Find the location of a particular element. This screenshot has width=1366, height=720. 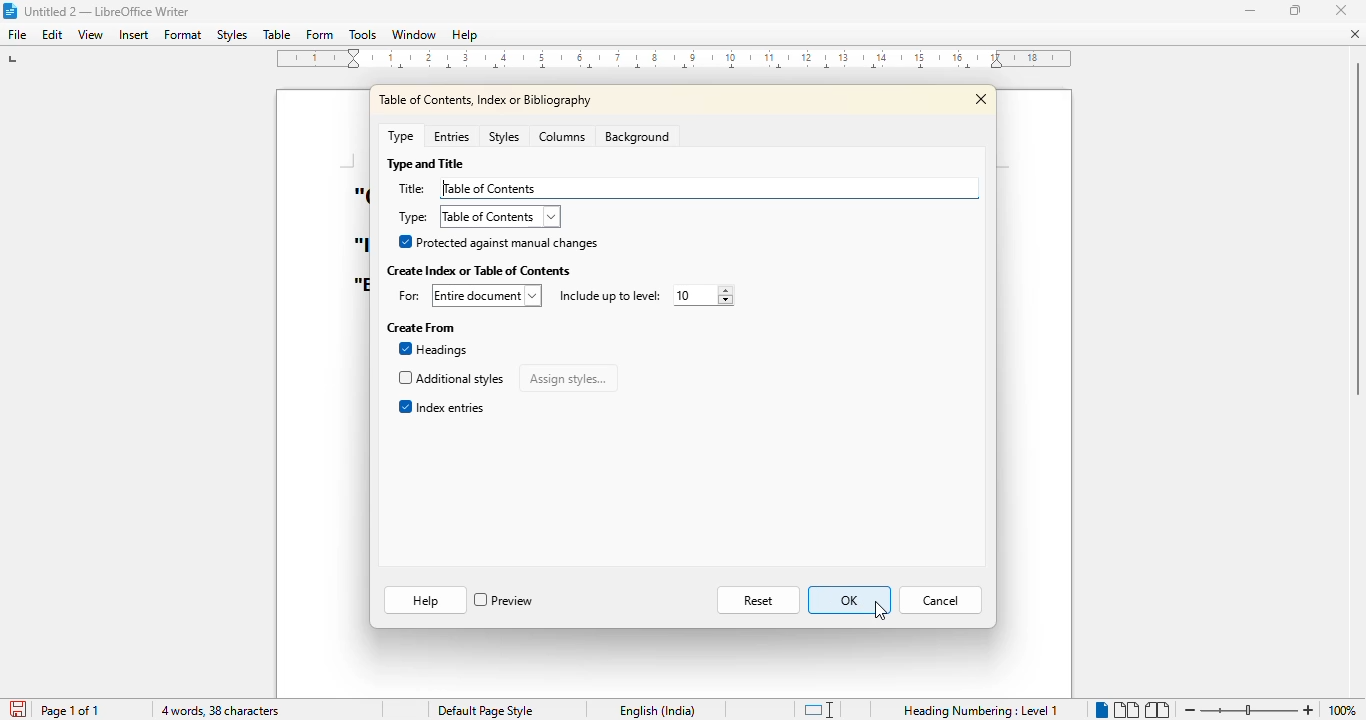

close is located at coordinates (983, 99).